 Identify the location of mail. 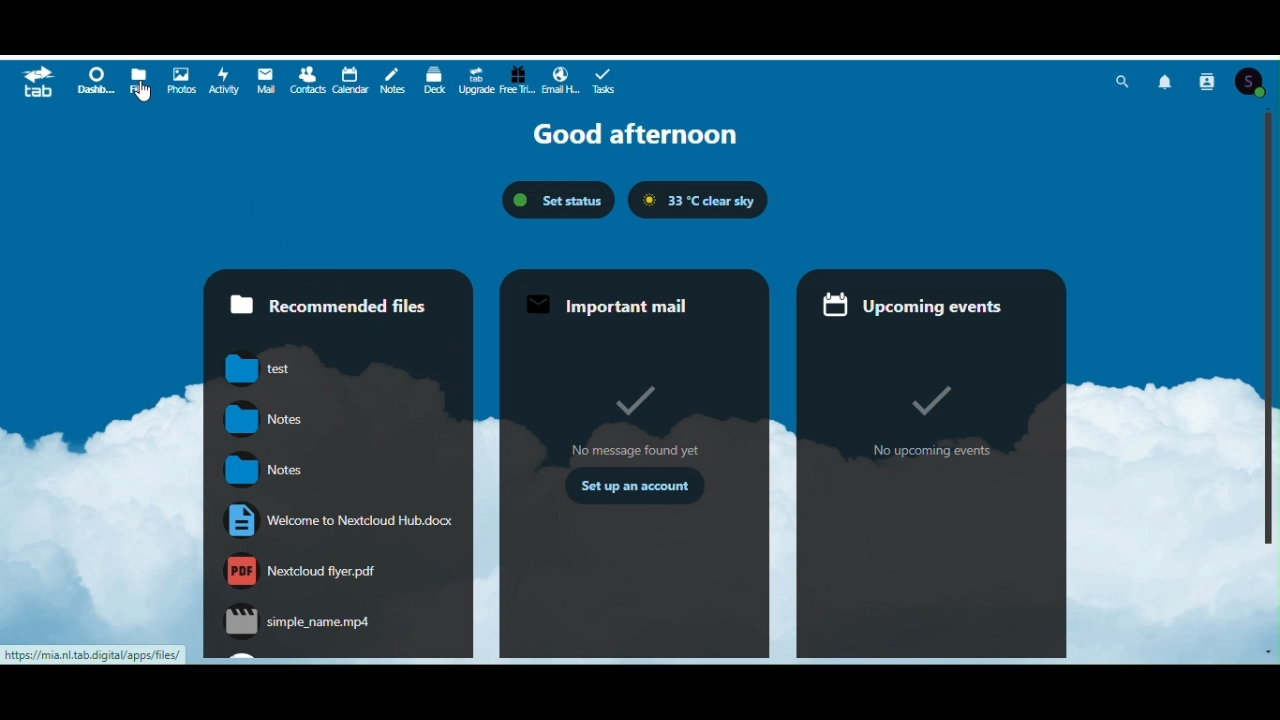
(262, 79).